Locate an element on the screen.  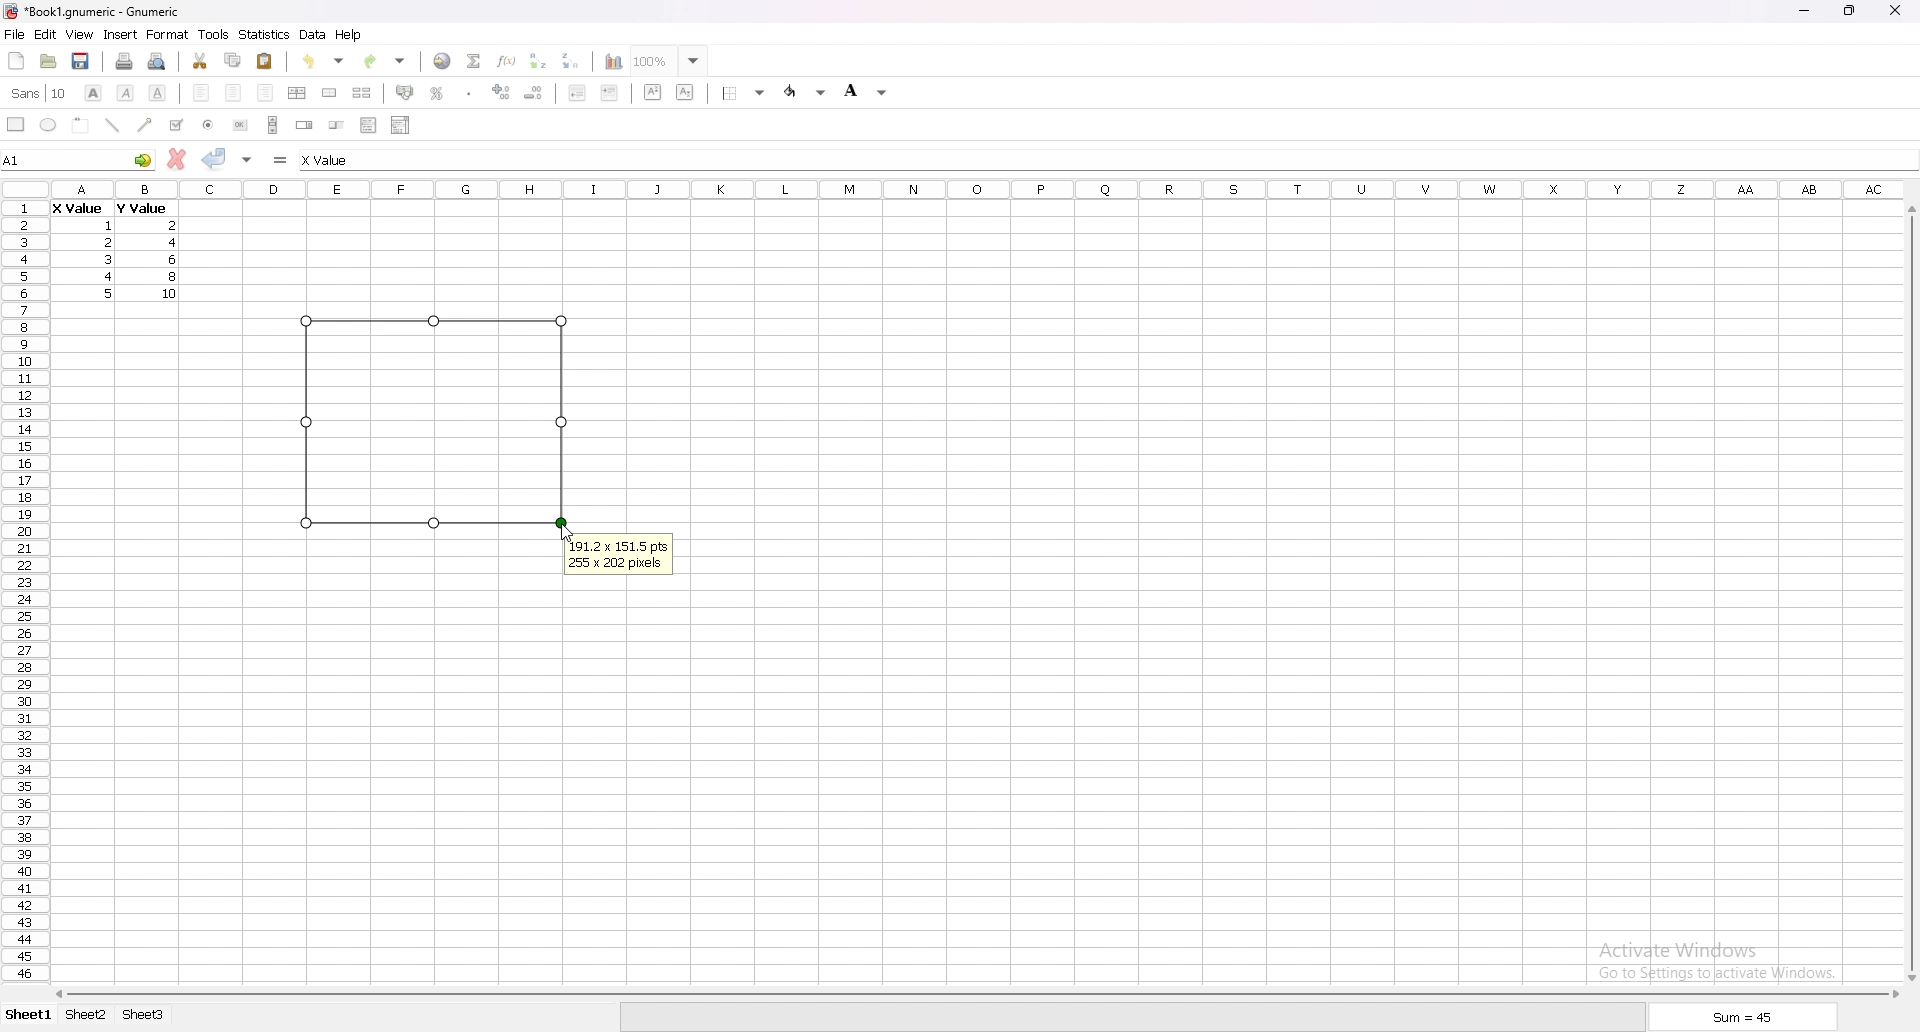
value is located at coordinates (174, 225).